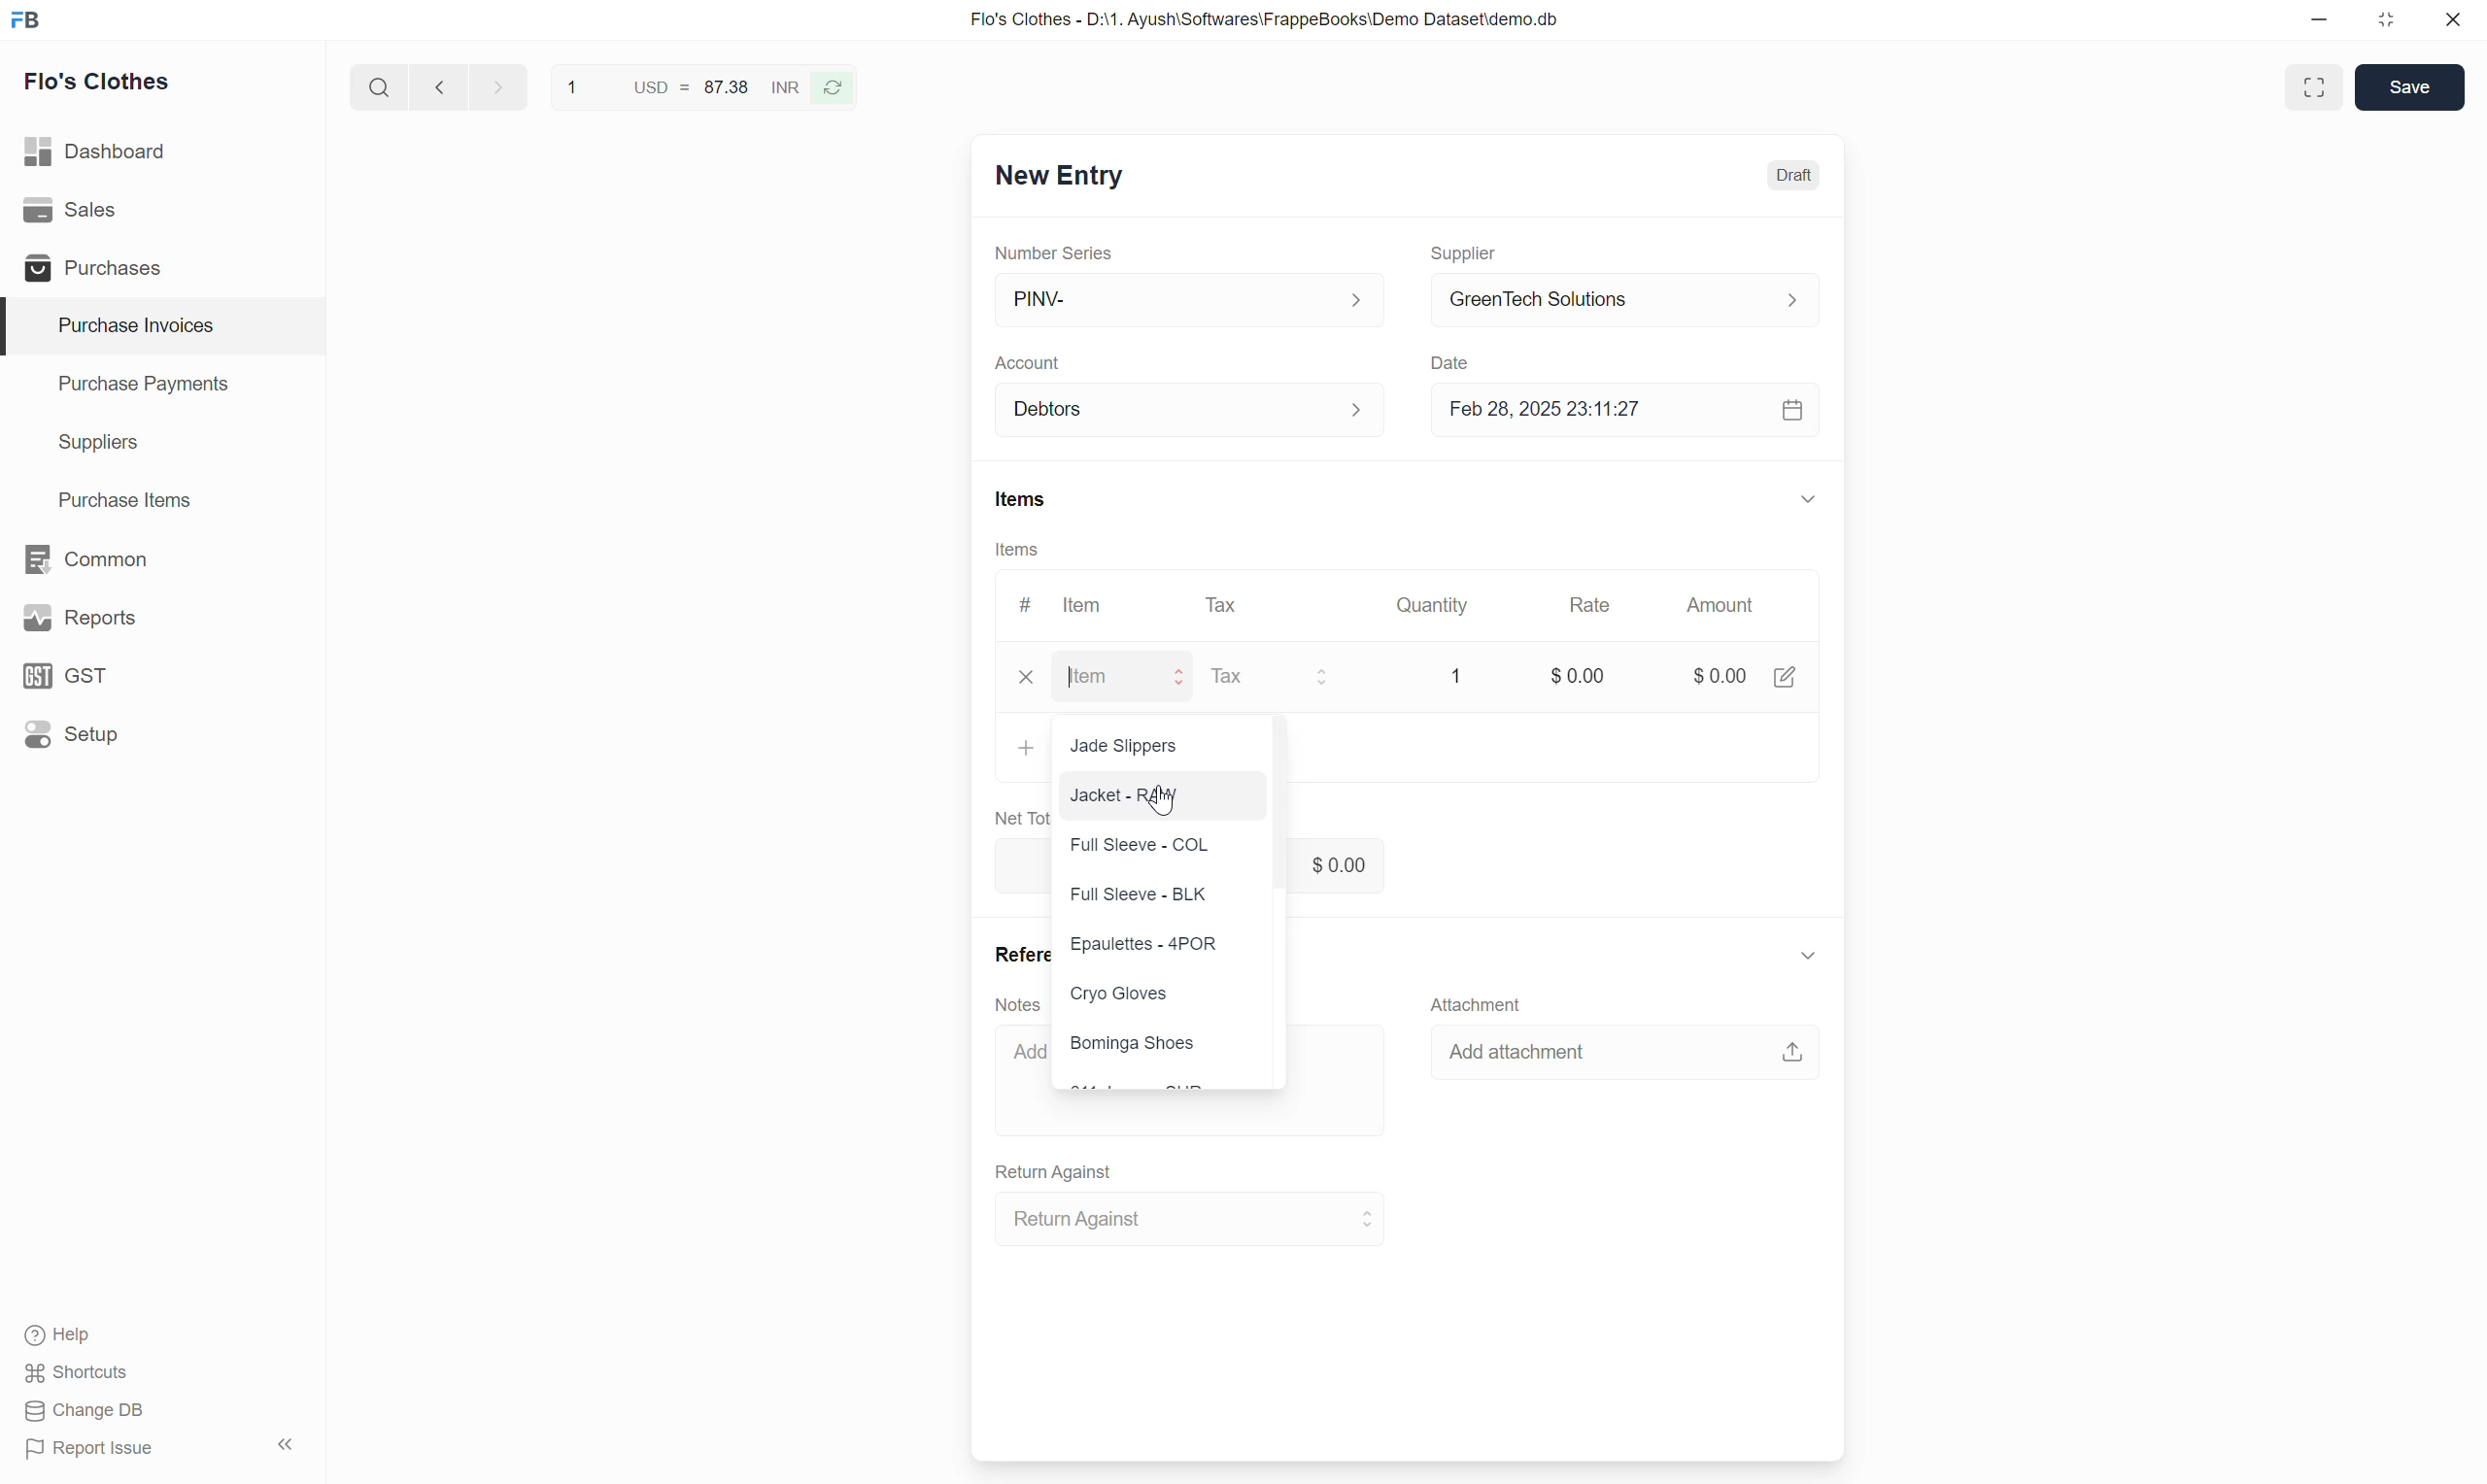  I want to click on 1, so click(1431, 676).